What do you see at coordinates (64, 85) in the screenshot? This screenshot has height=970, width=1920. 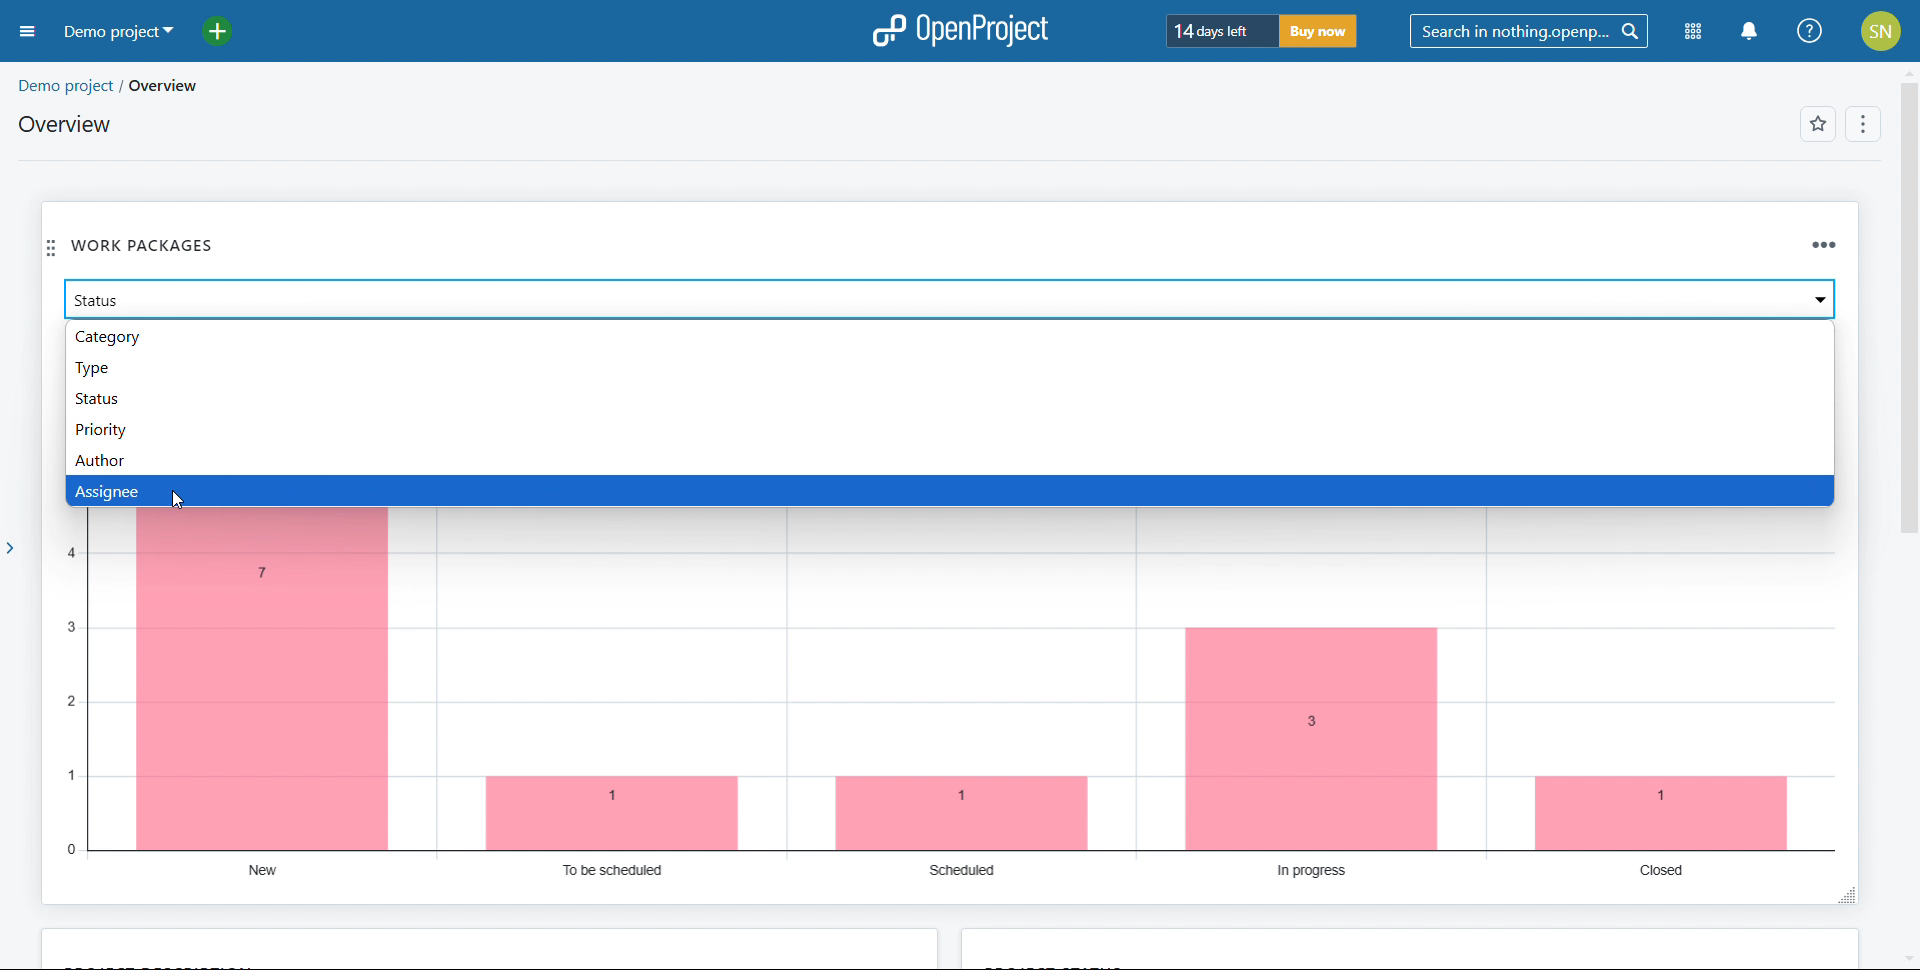 I see `demo project` at bounding box center [64, 85].